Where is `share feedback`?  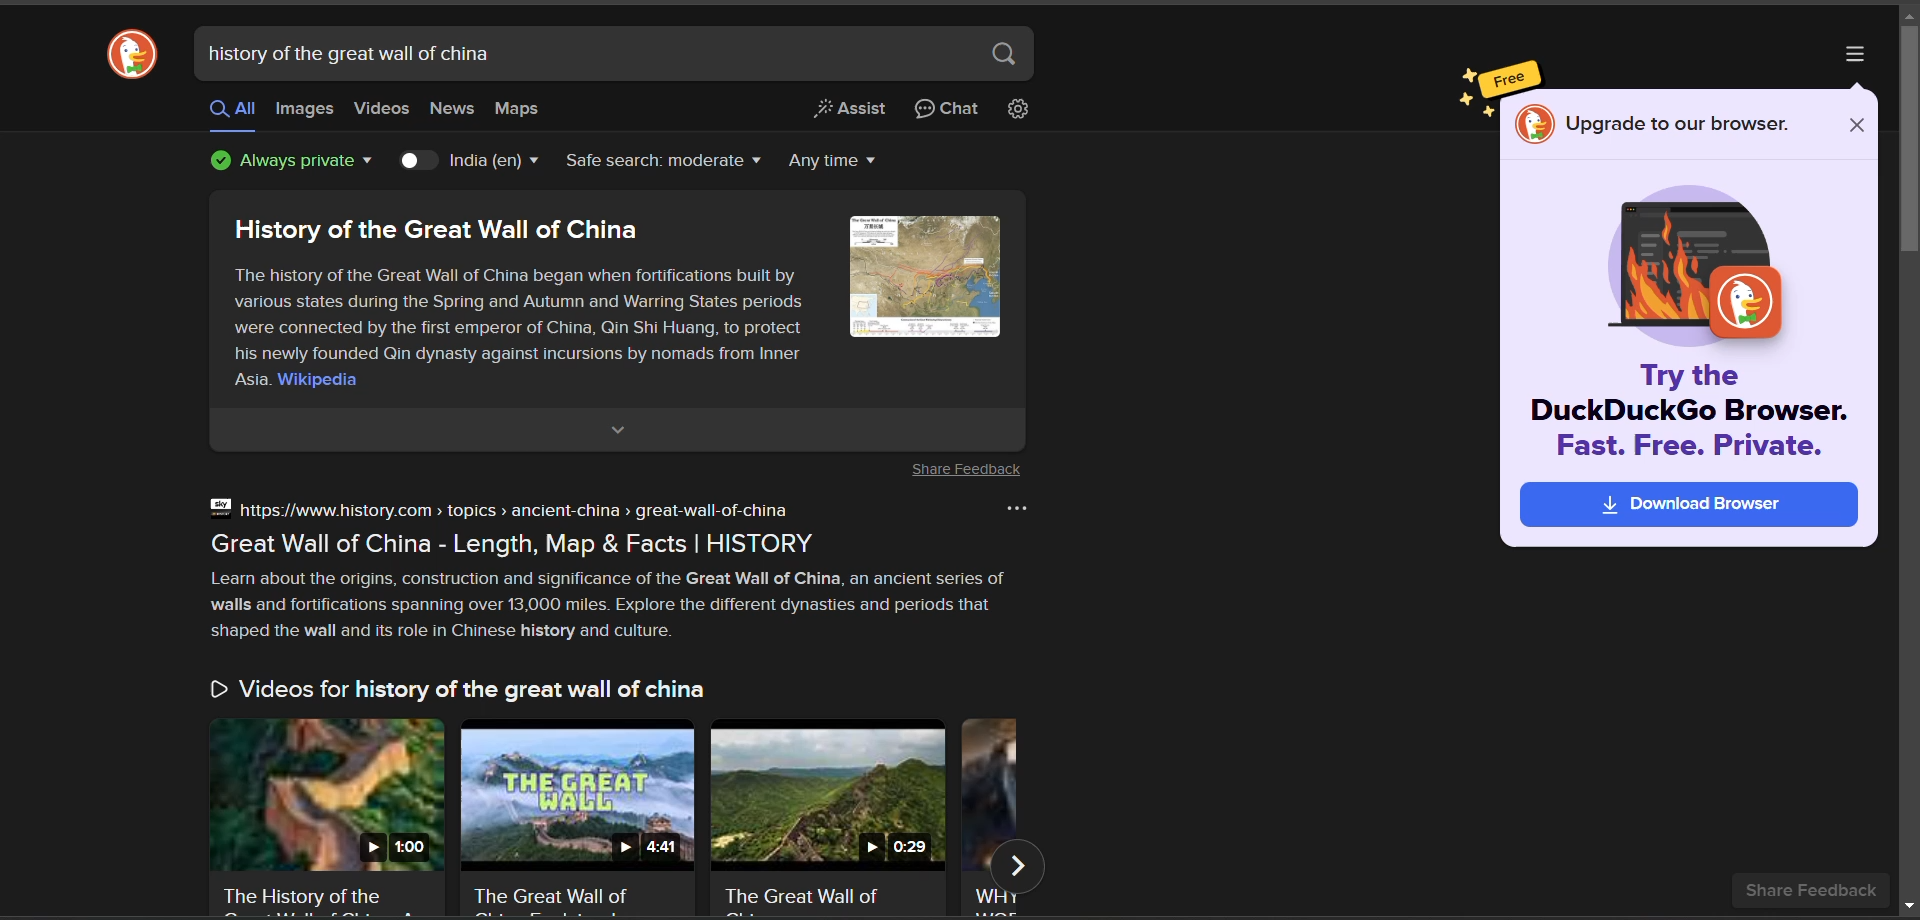
share feedback is located at coordinates (1816, 890).